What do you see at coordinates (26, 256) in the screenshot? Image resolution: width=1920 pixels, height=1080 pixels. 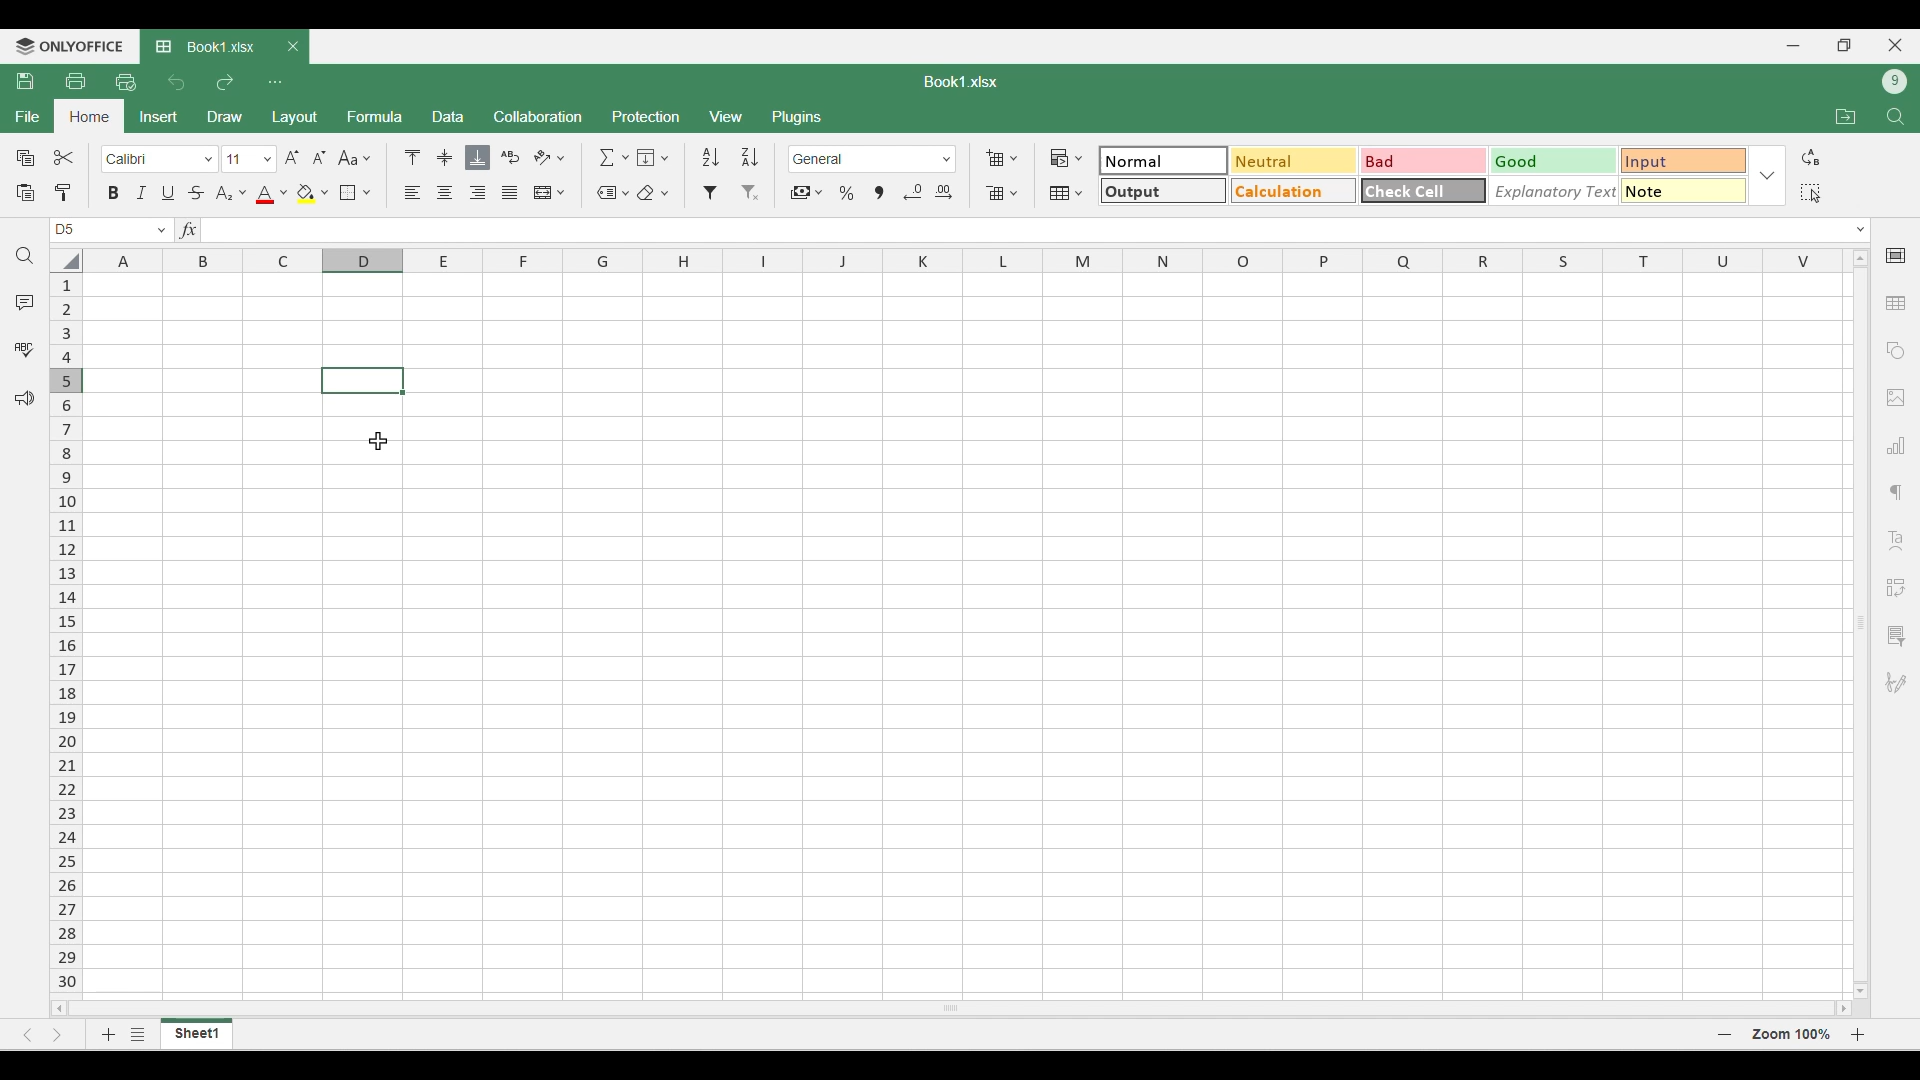 I see `Search` at bounding box center [26, 256].